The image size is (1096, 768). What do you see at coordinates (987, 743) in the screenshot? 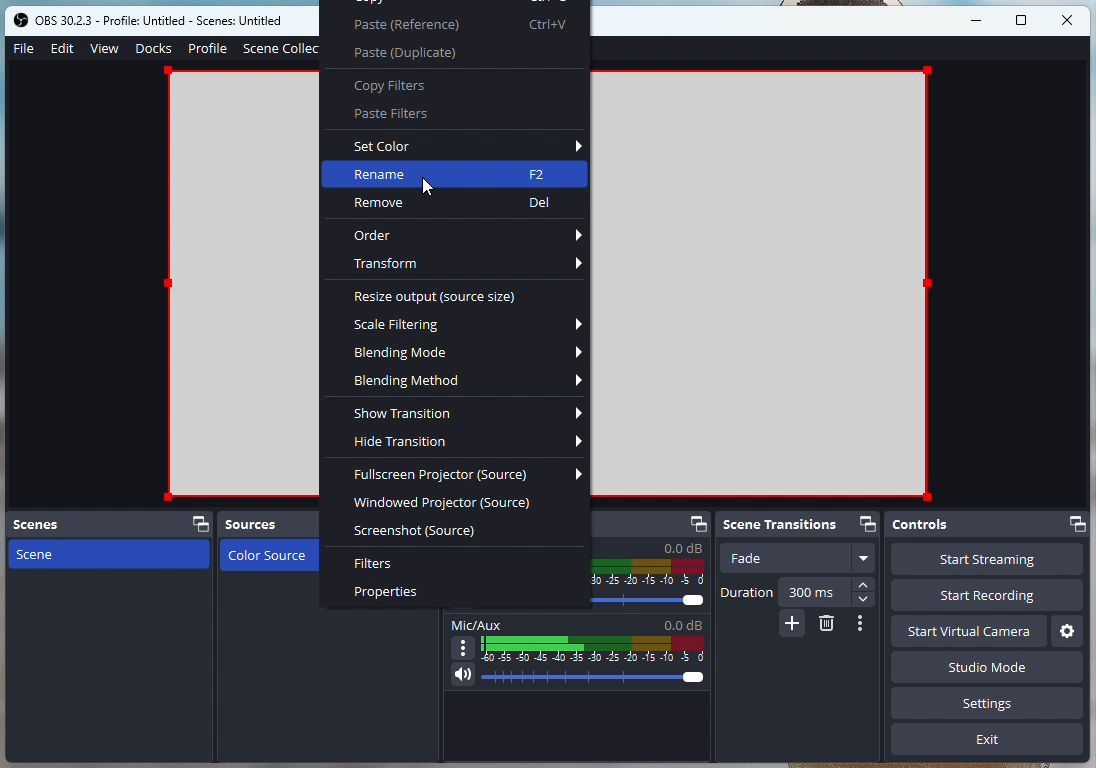
I see `Exit` at bounding box center [987, 743].